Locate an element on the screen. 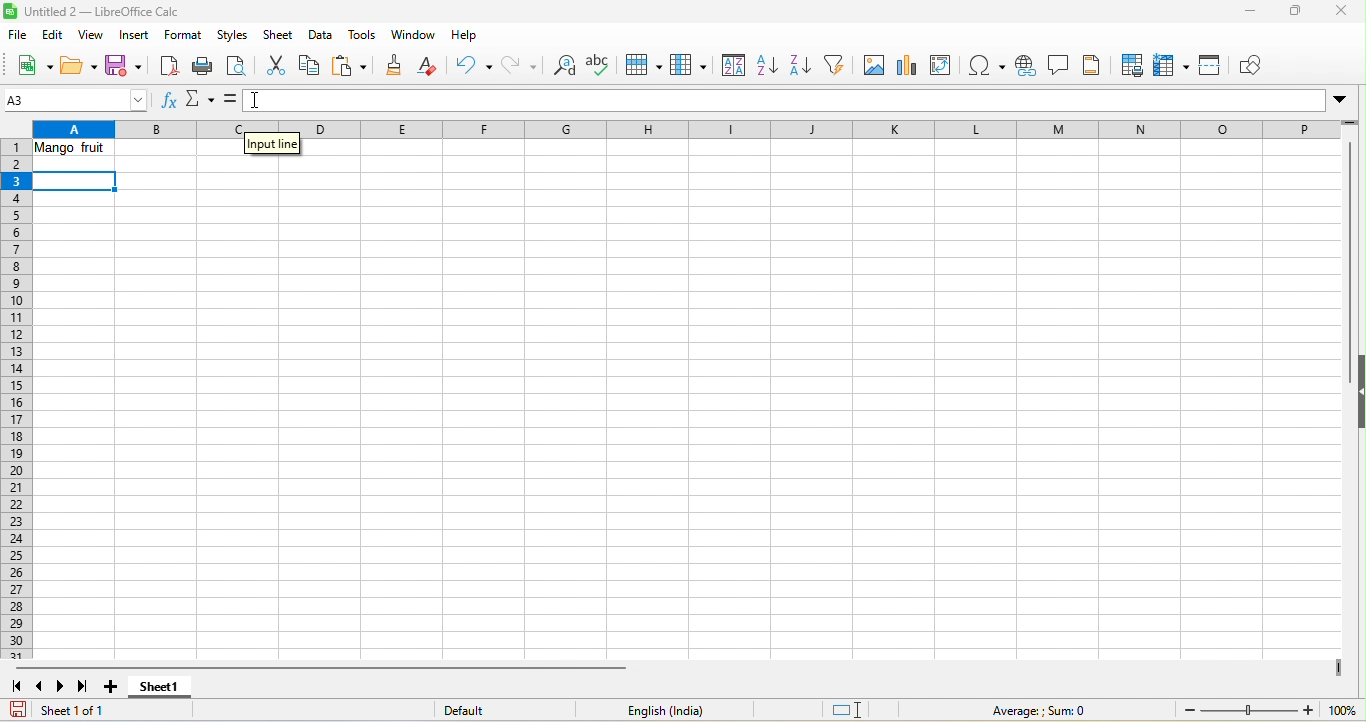 The image size is (1366, 722). close is located at coordinates (1337, 15).